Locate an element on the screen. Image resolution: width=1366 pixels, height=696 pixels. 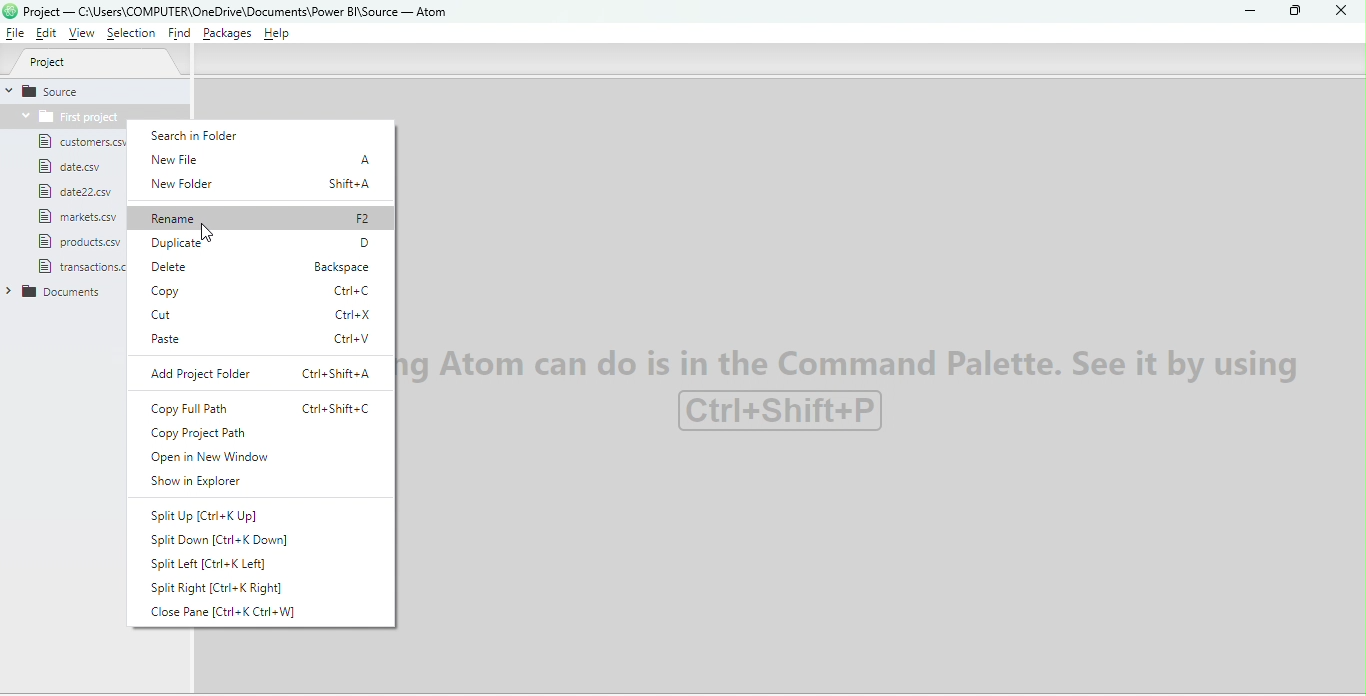
Search in folder is located at coordinates (233, 135).